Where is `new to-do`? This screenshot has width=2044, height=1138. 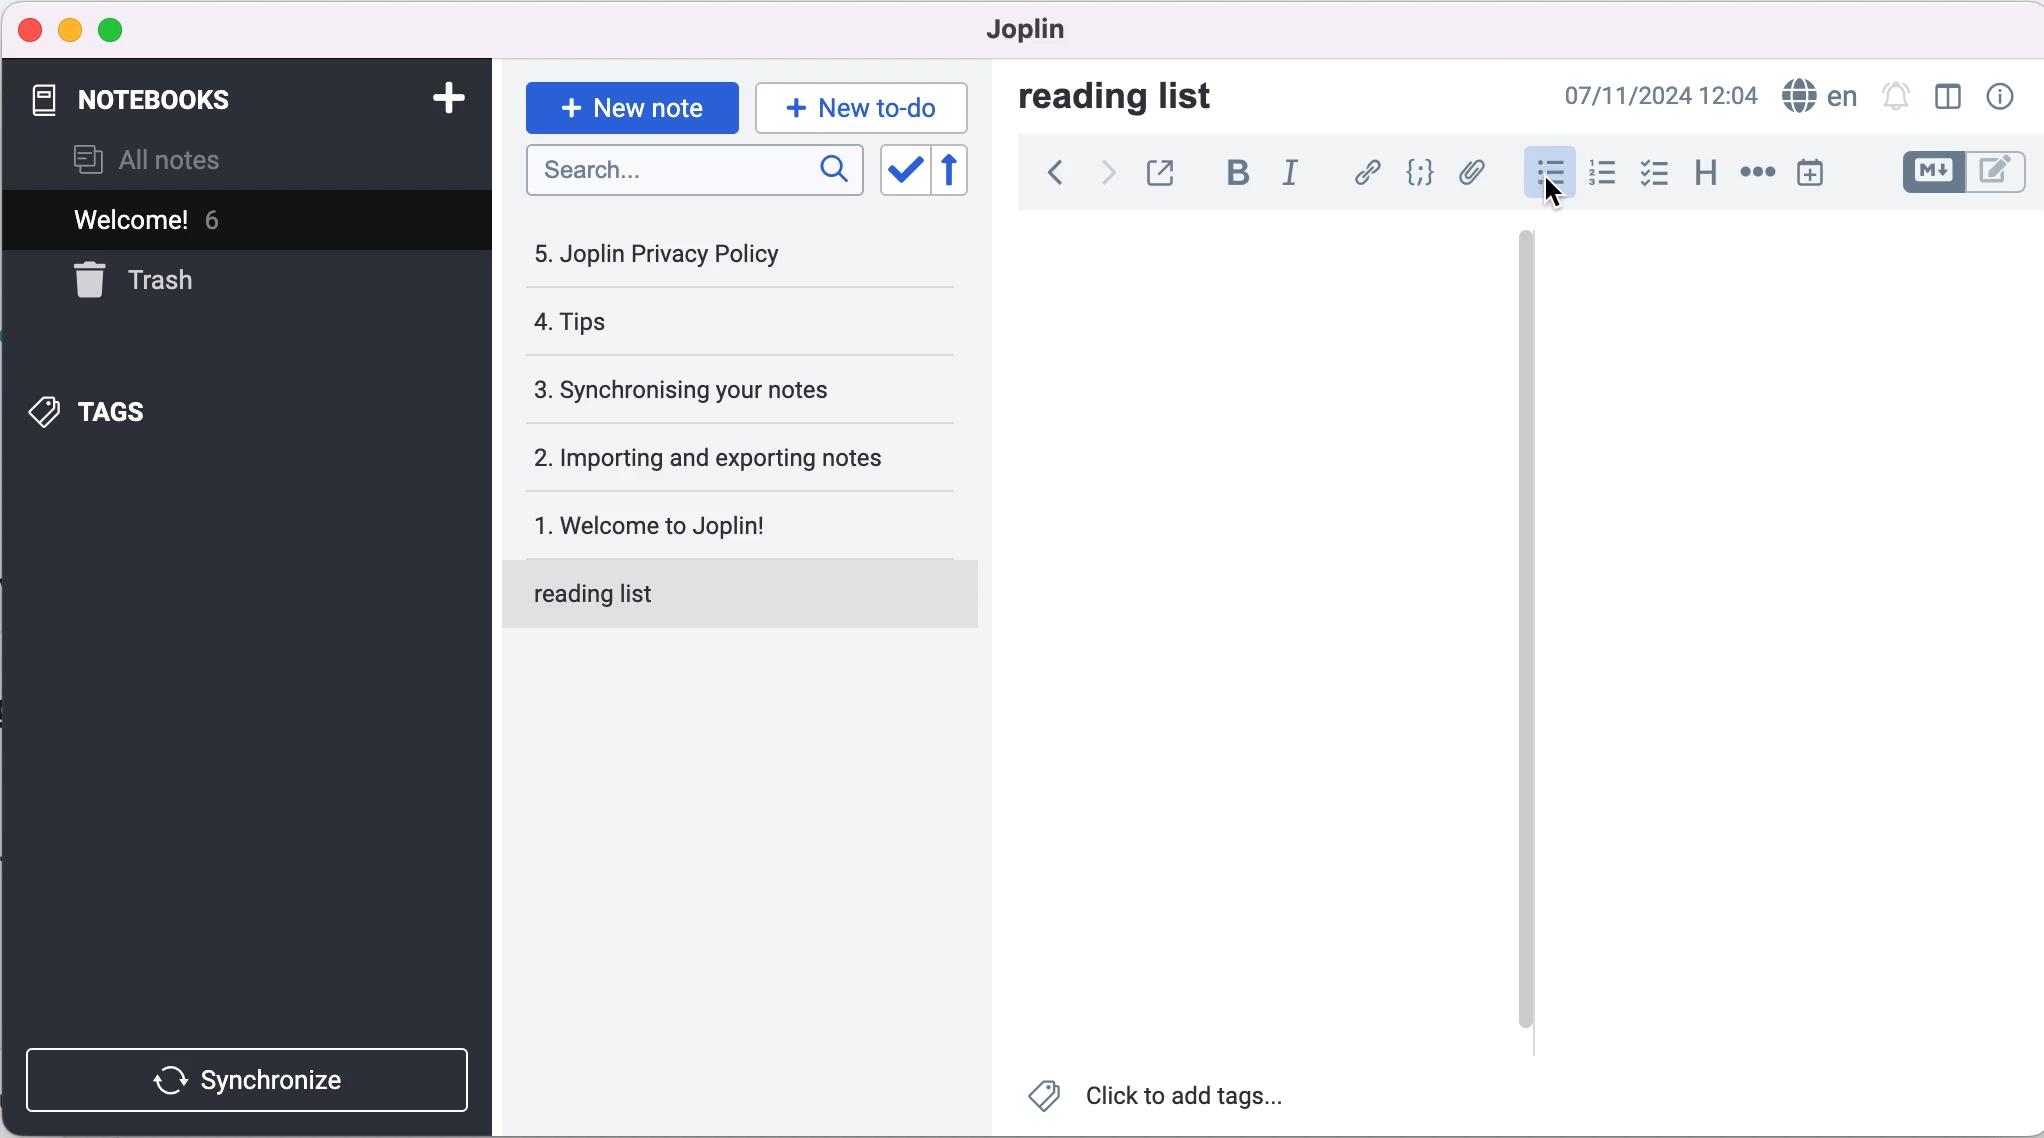 new to-do is located at coordinates (865, 104).